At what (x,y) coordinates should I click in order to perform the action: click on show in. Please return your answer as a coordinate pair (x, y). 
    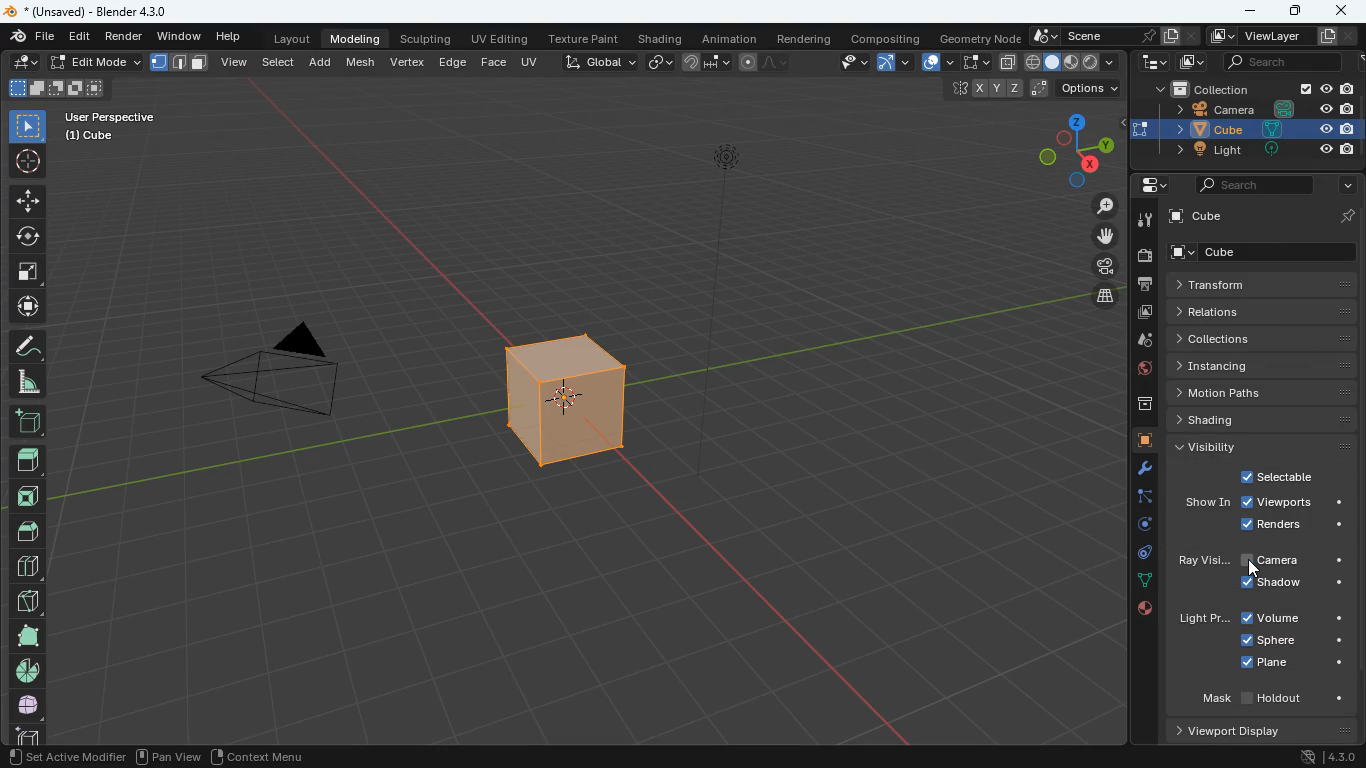
    Looking at the image, I should click on (1207, 503).